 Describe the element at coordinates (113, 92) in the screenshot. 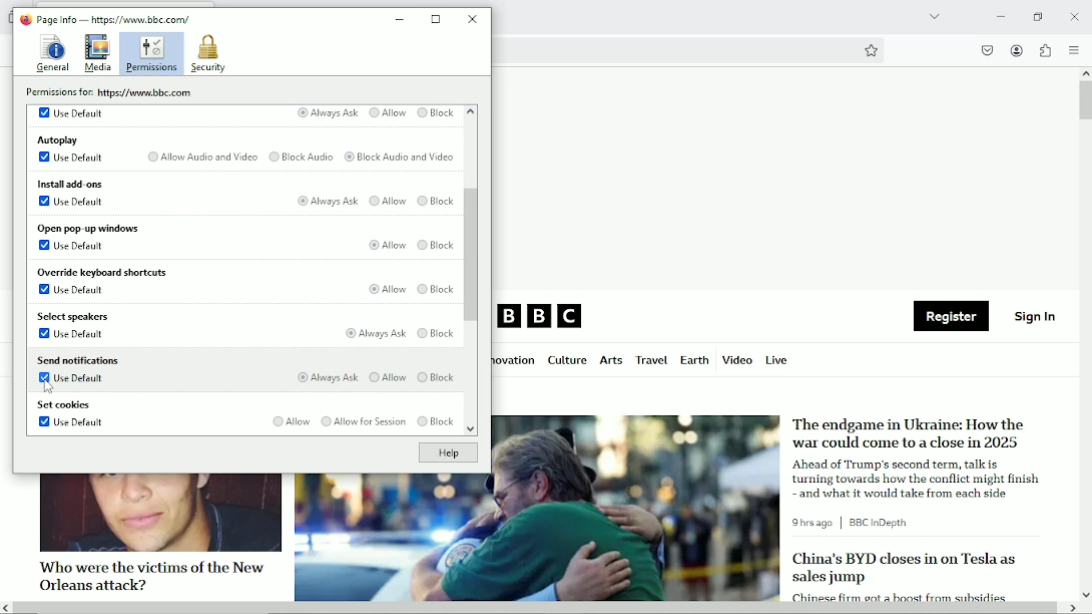

I see `Permissions tor https://www.bbc.com` at that location.